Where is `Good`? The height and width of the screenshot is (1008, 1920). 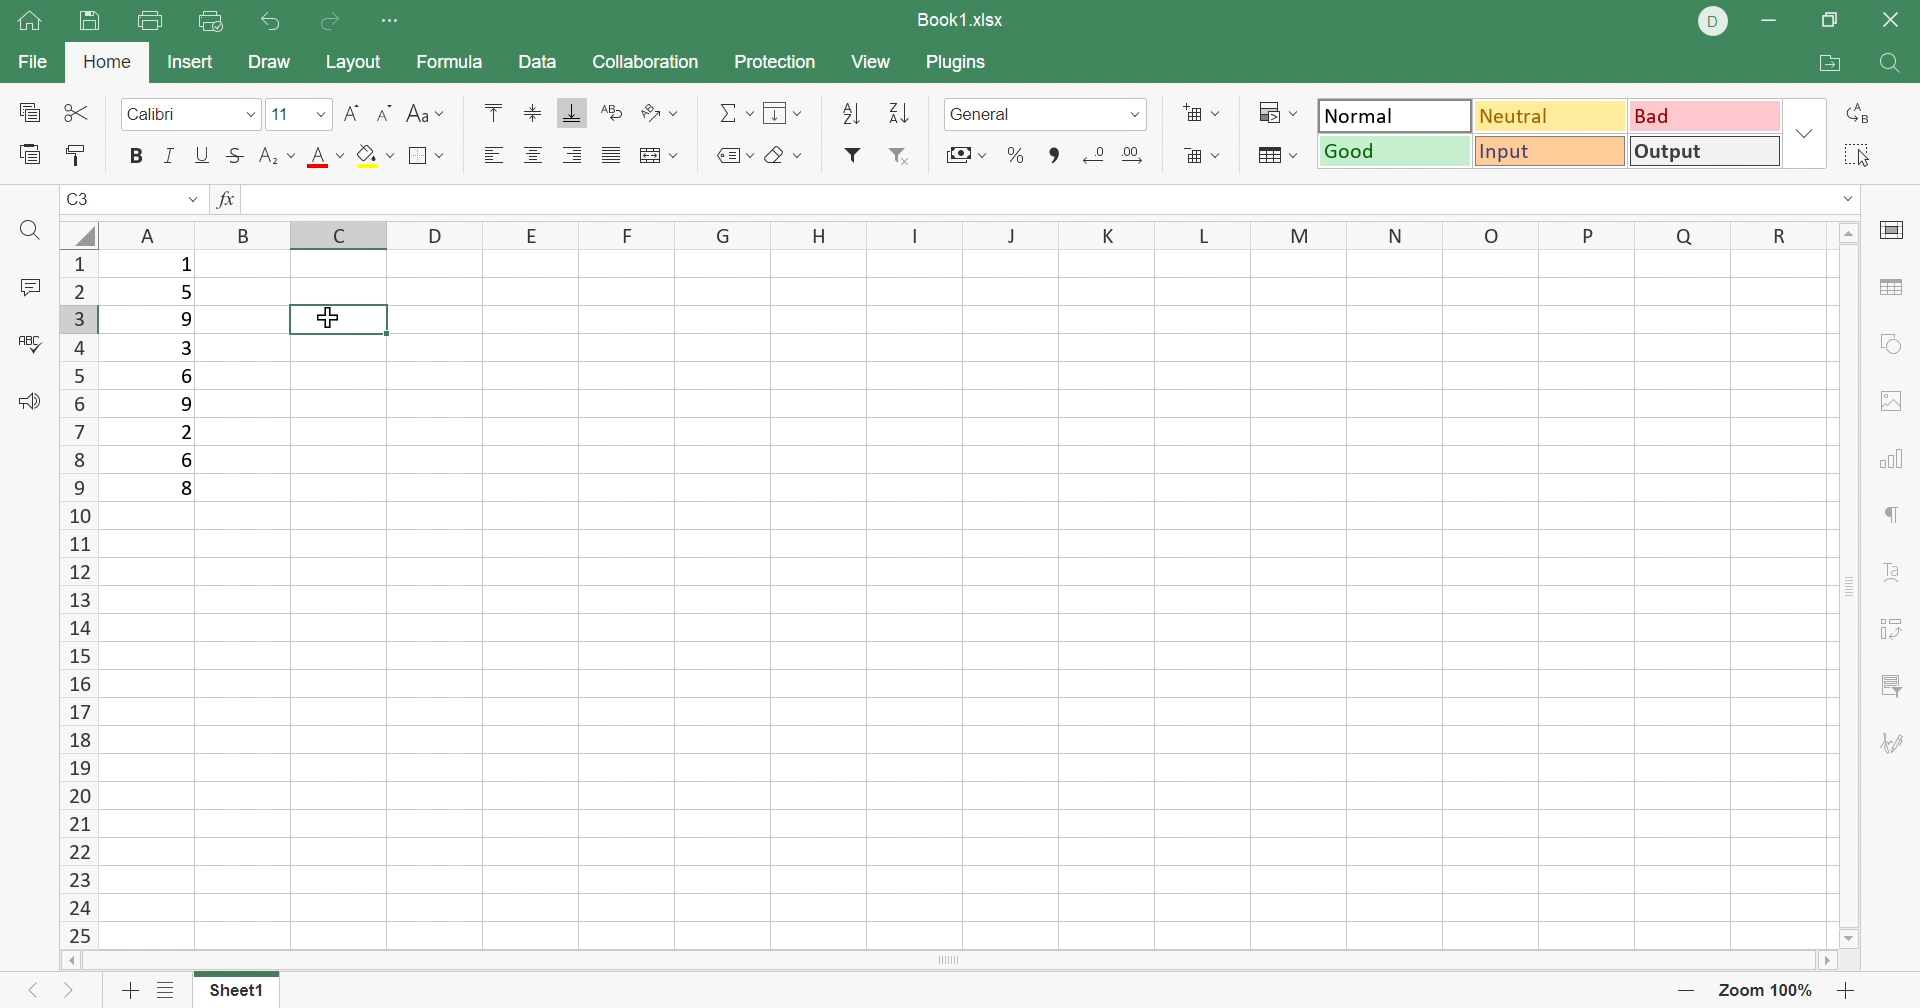
Good is located at coordinates (1393, 152).